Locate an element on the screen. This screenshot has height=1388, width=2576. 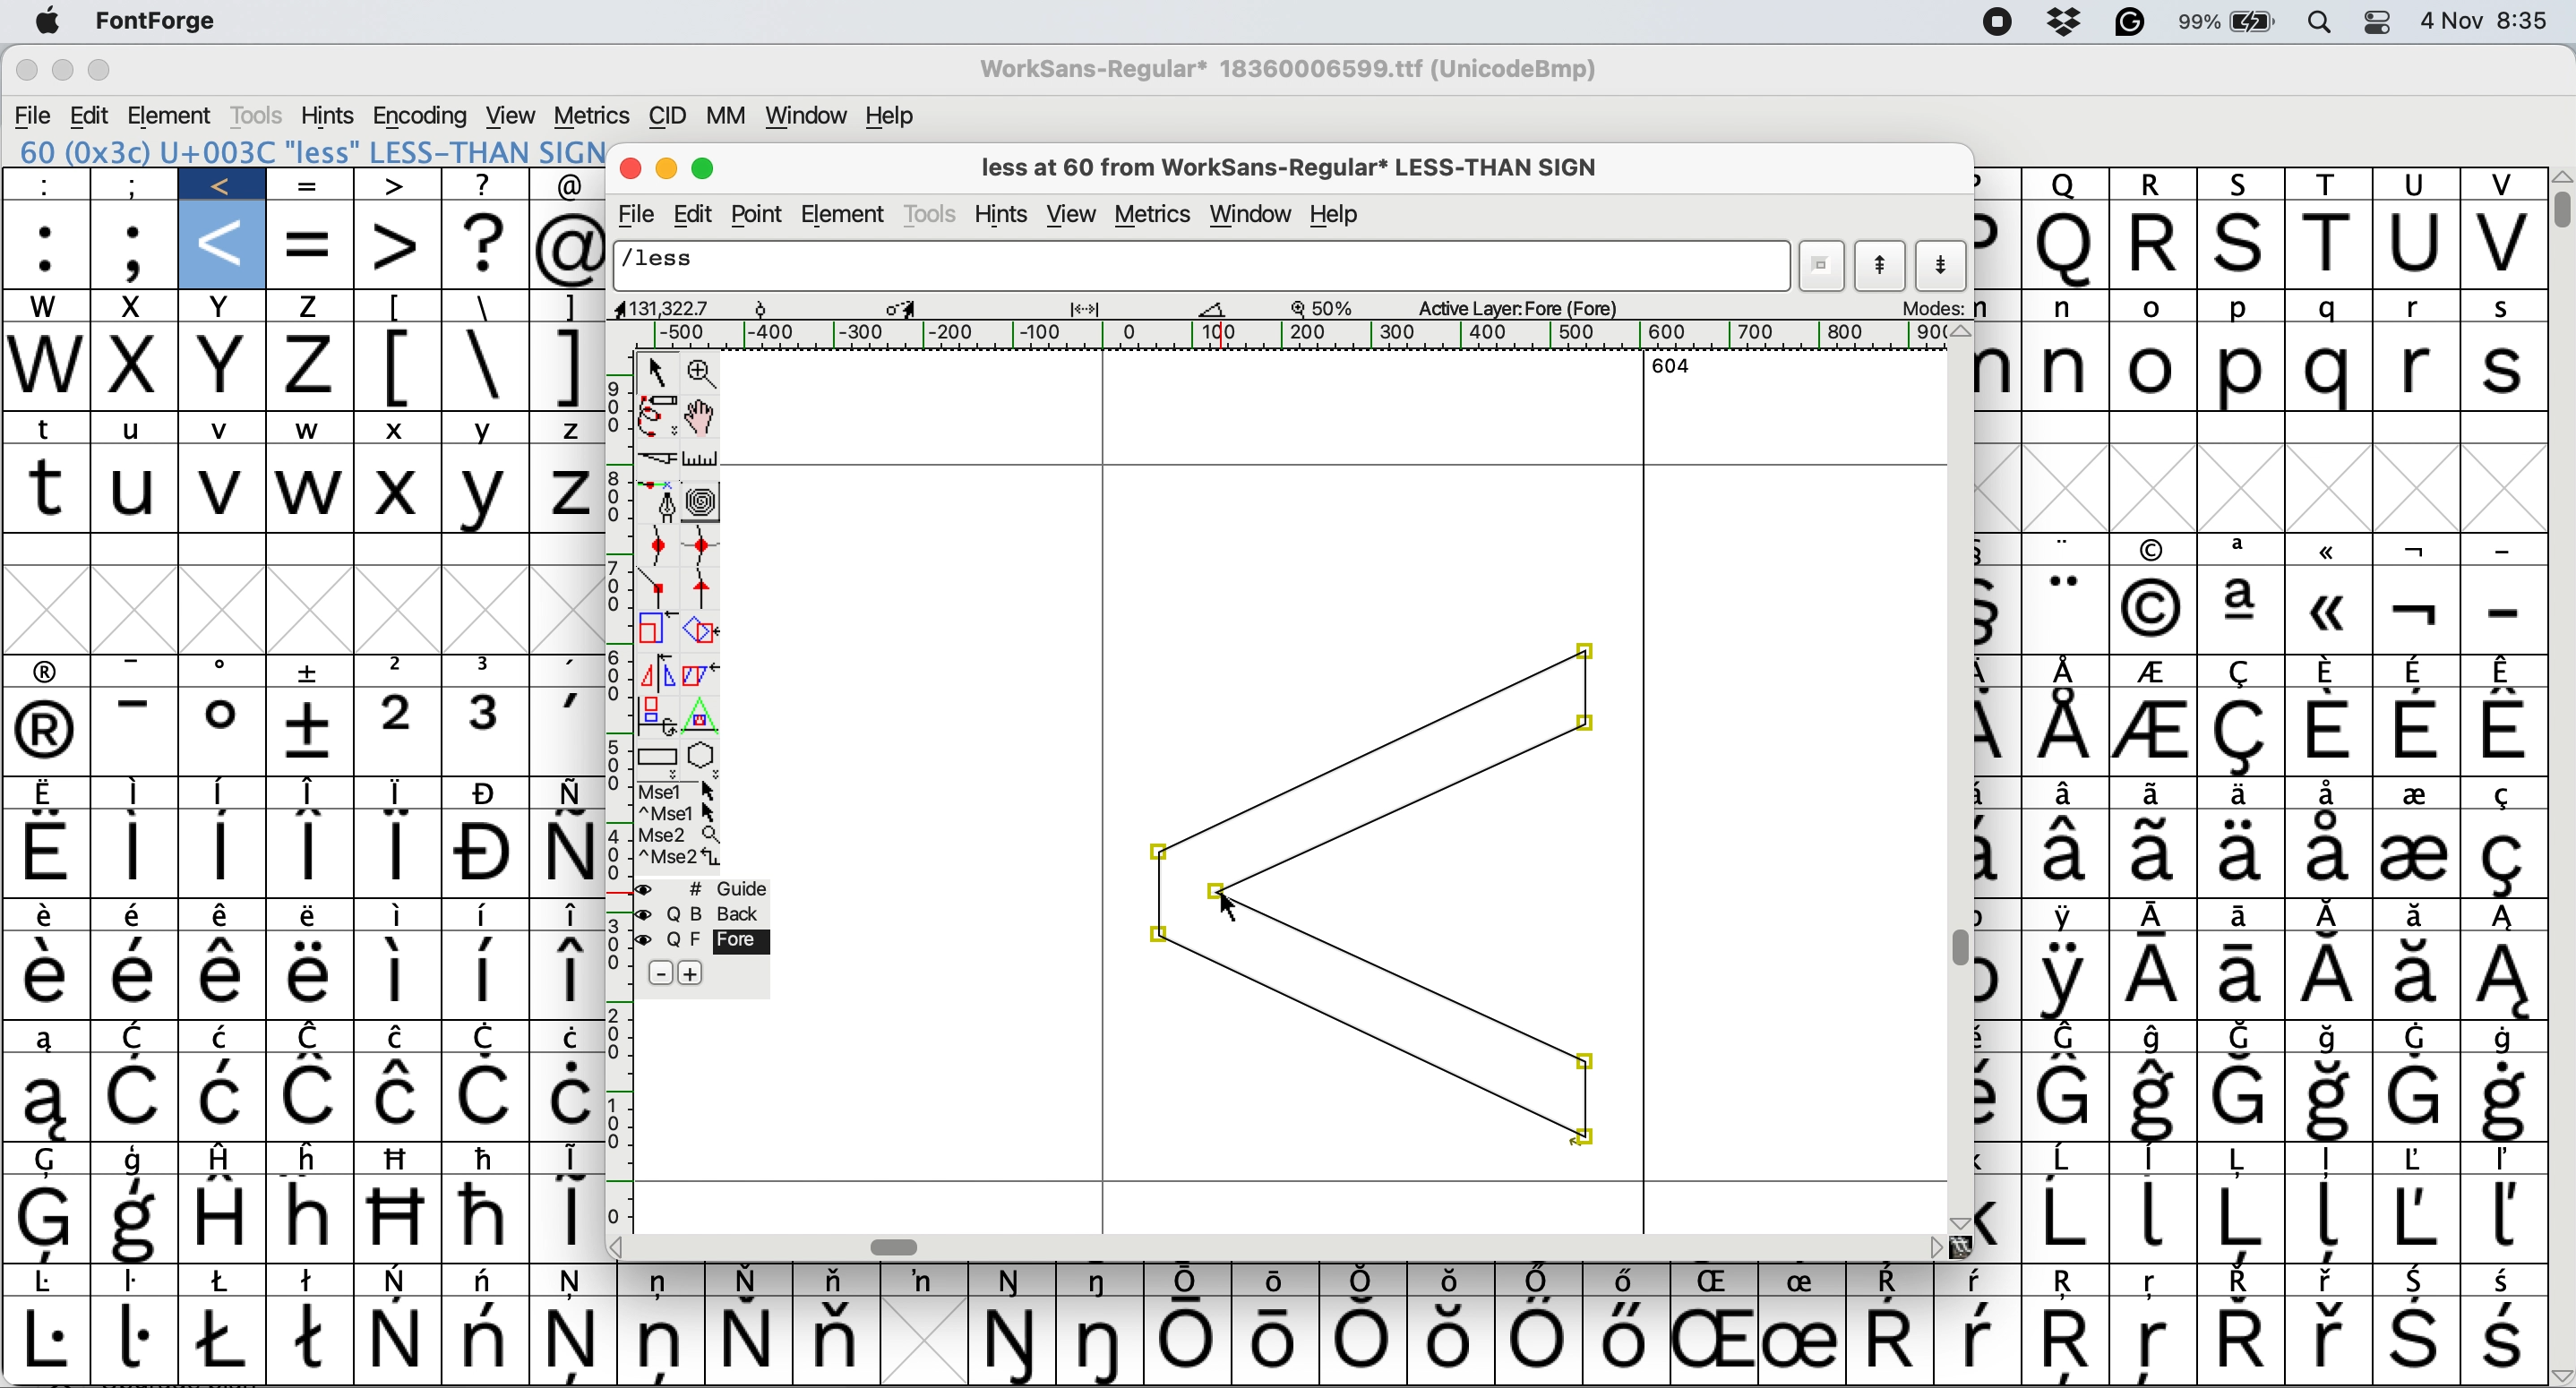
show next letter is located at coordinates (1945, 266).